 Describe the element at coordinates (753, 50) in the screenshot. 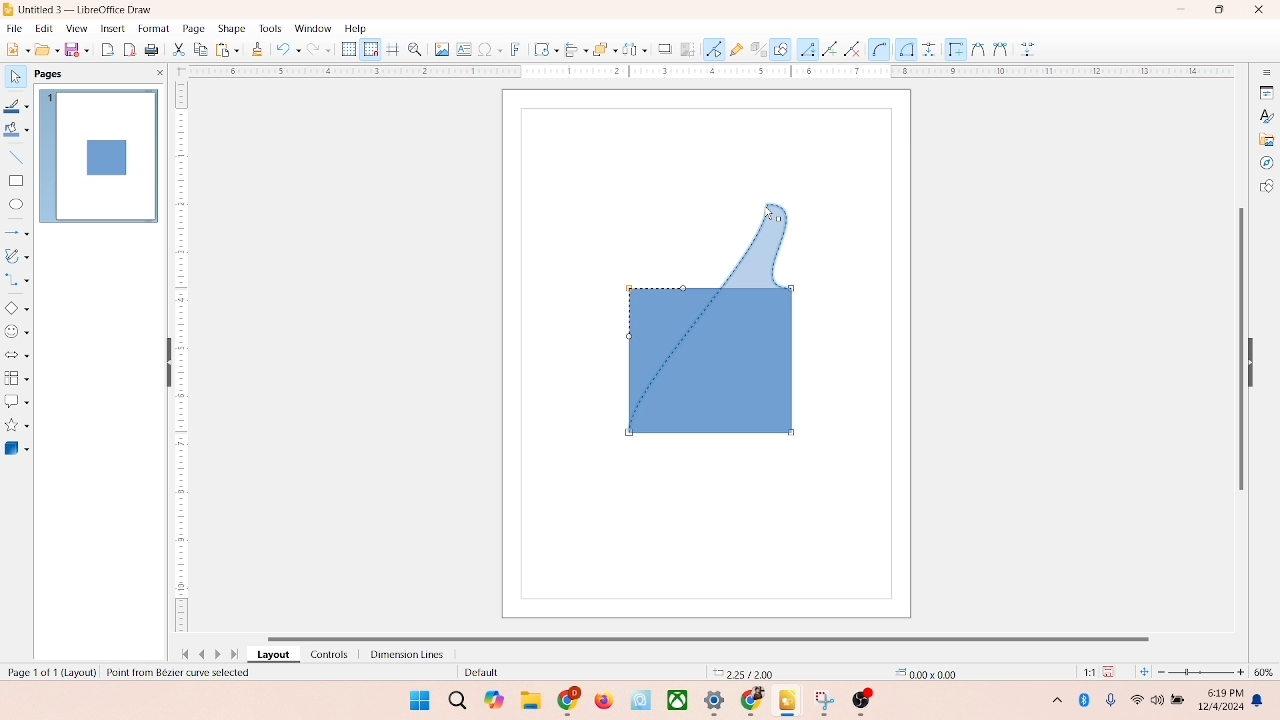

I see `toggle extrusion` at that location.